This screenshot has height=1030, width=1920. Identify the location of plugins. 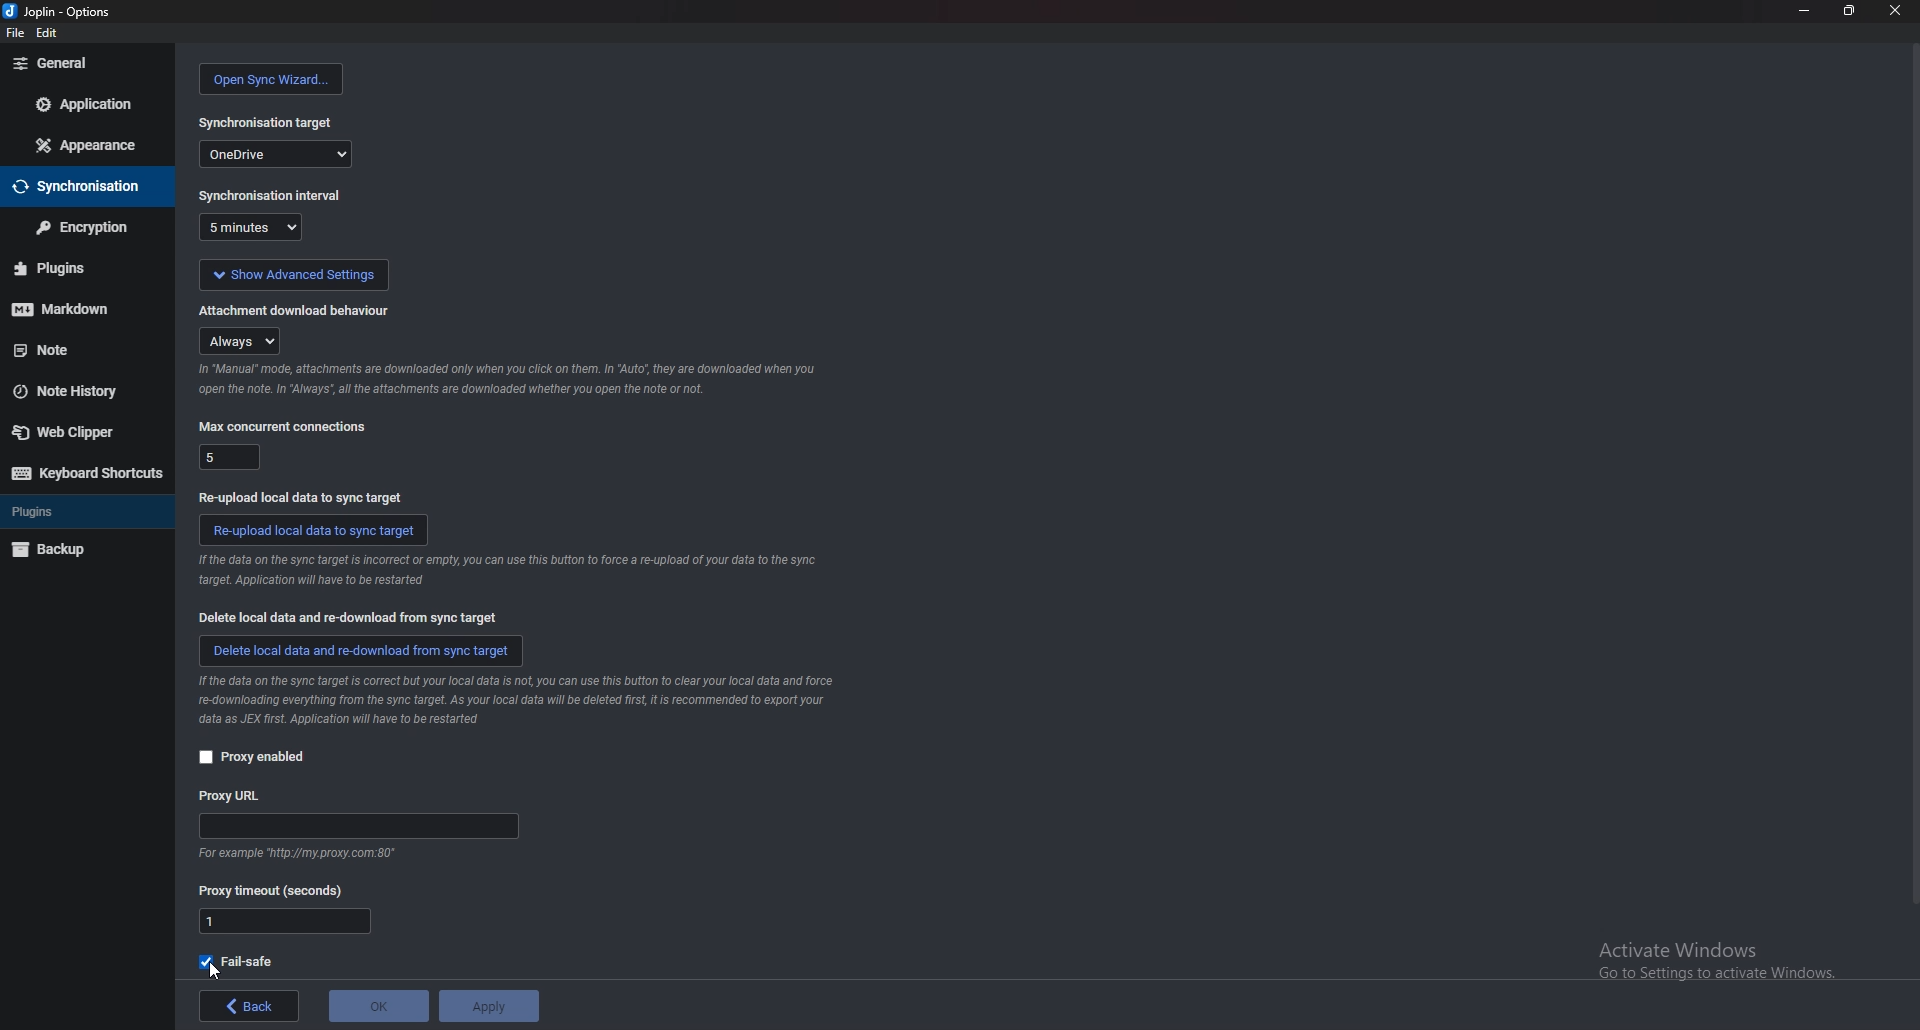
(81, 268).